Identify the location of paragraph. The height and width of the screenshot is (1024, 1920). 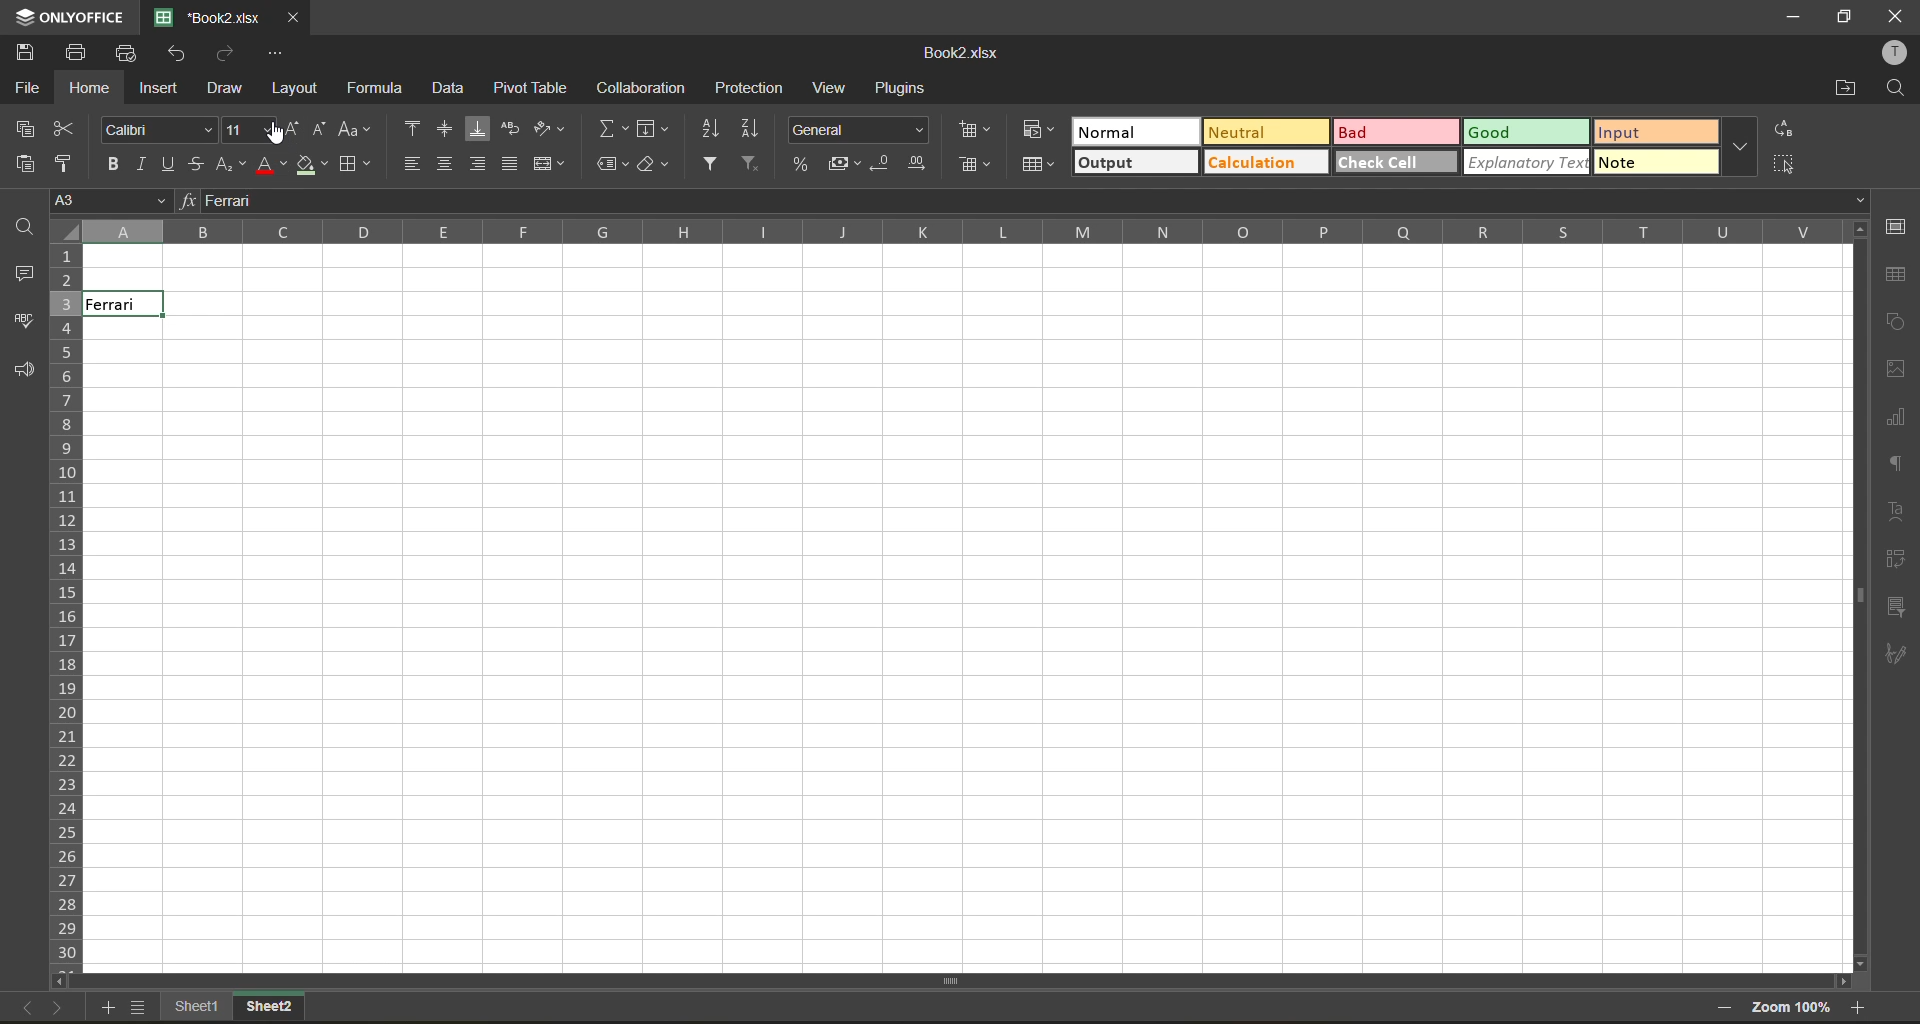
(1896, 463).